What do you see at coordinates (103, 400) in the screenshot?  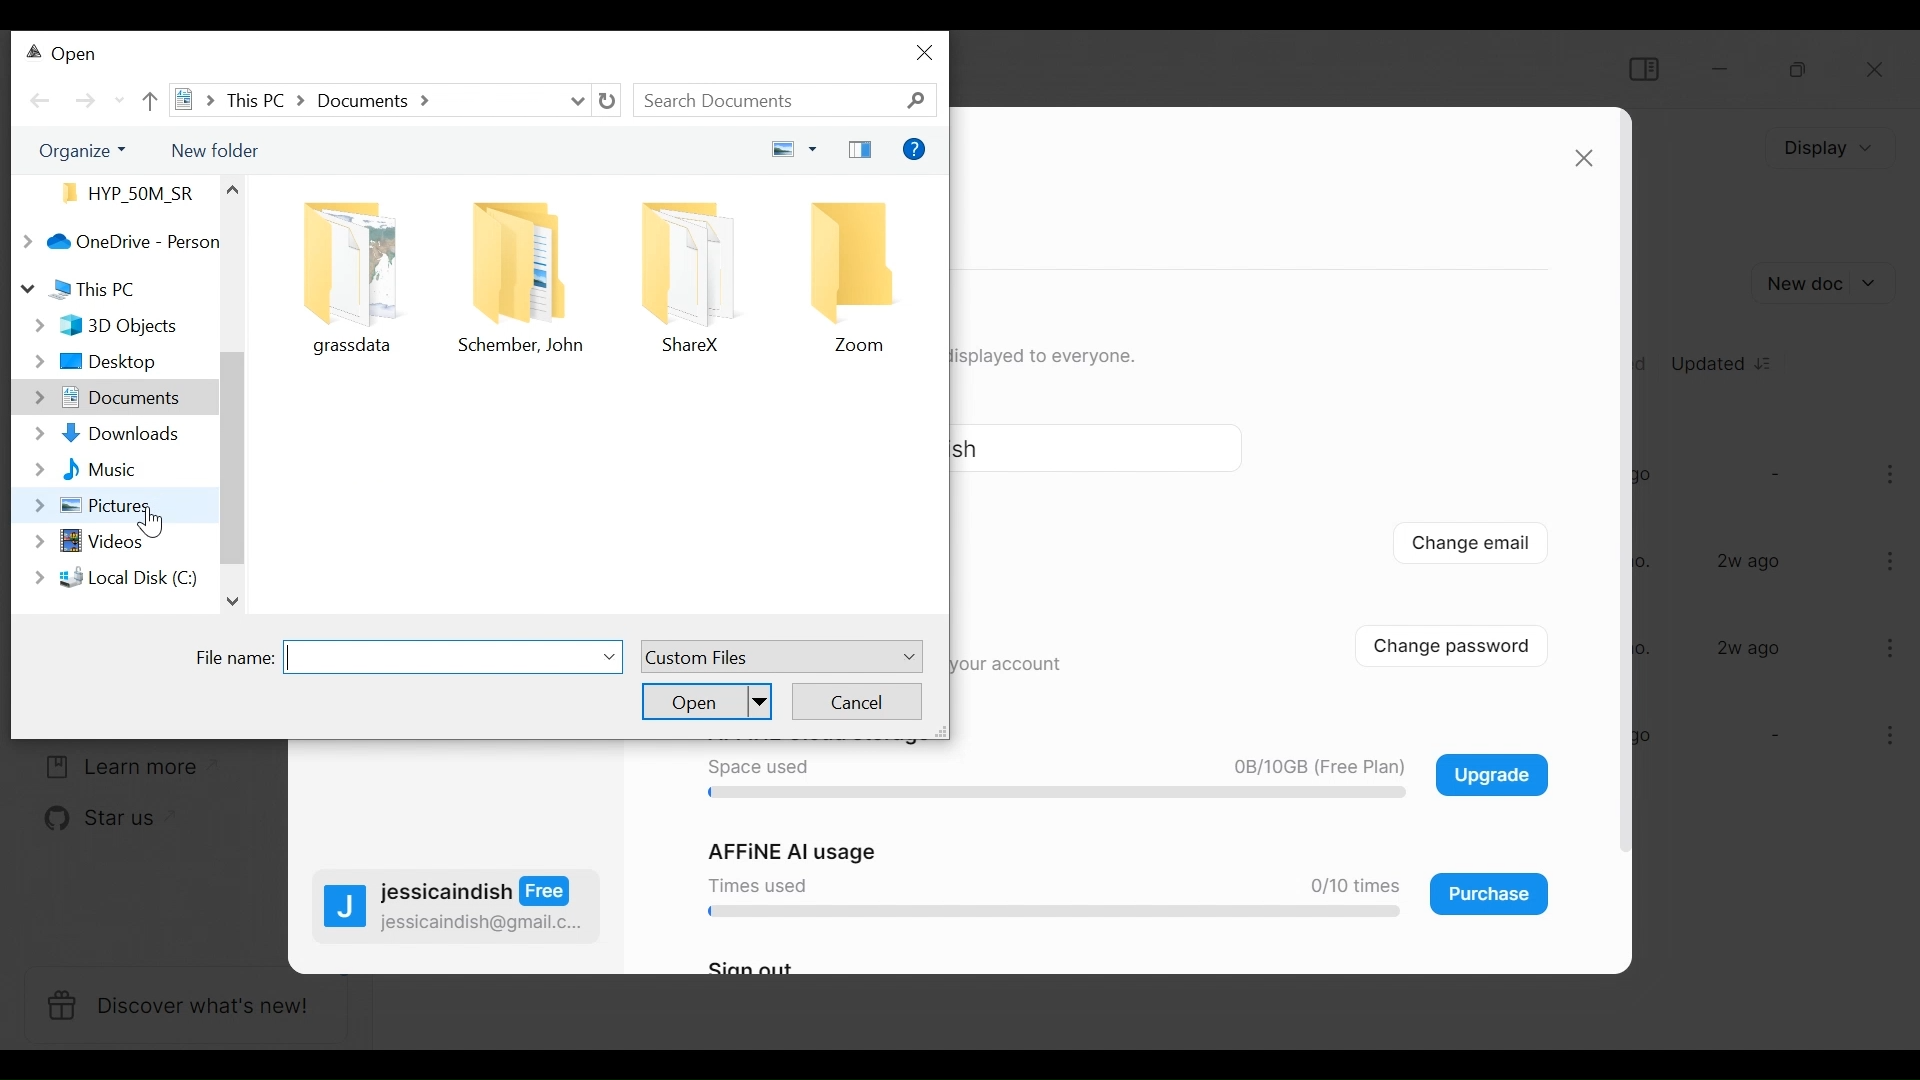 I see `Documents` at bounding box center [103, 400].